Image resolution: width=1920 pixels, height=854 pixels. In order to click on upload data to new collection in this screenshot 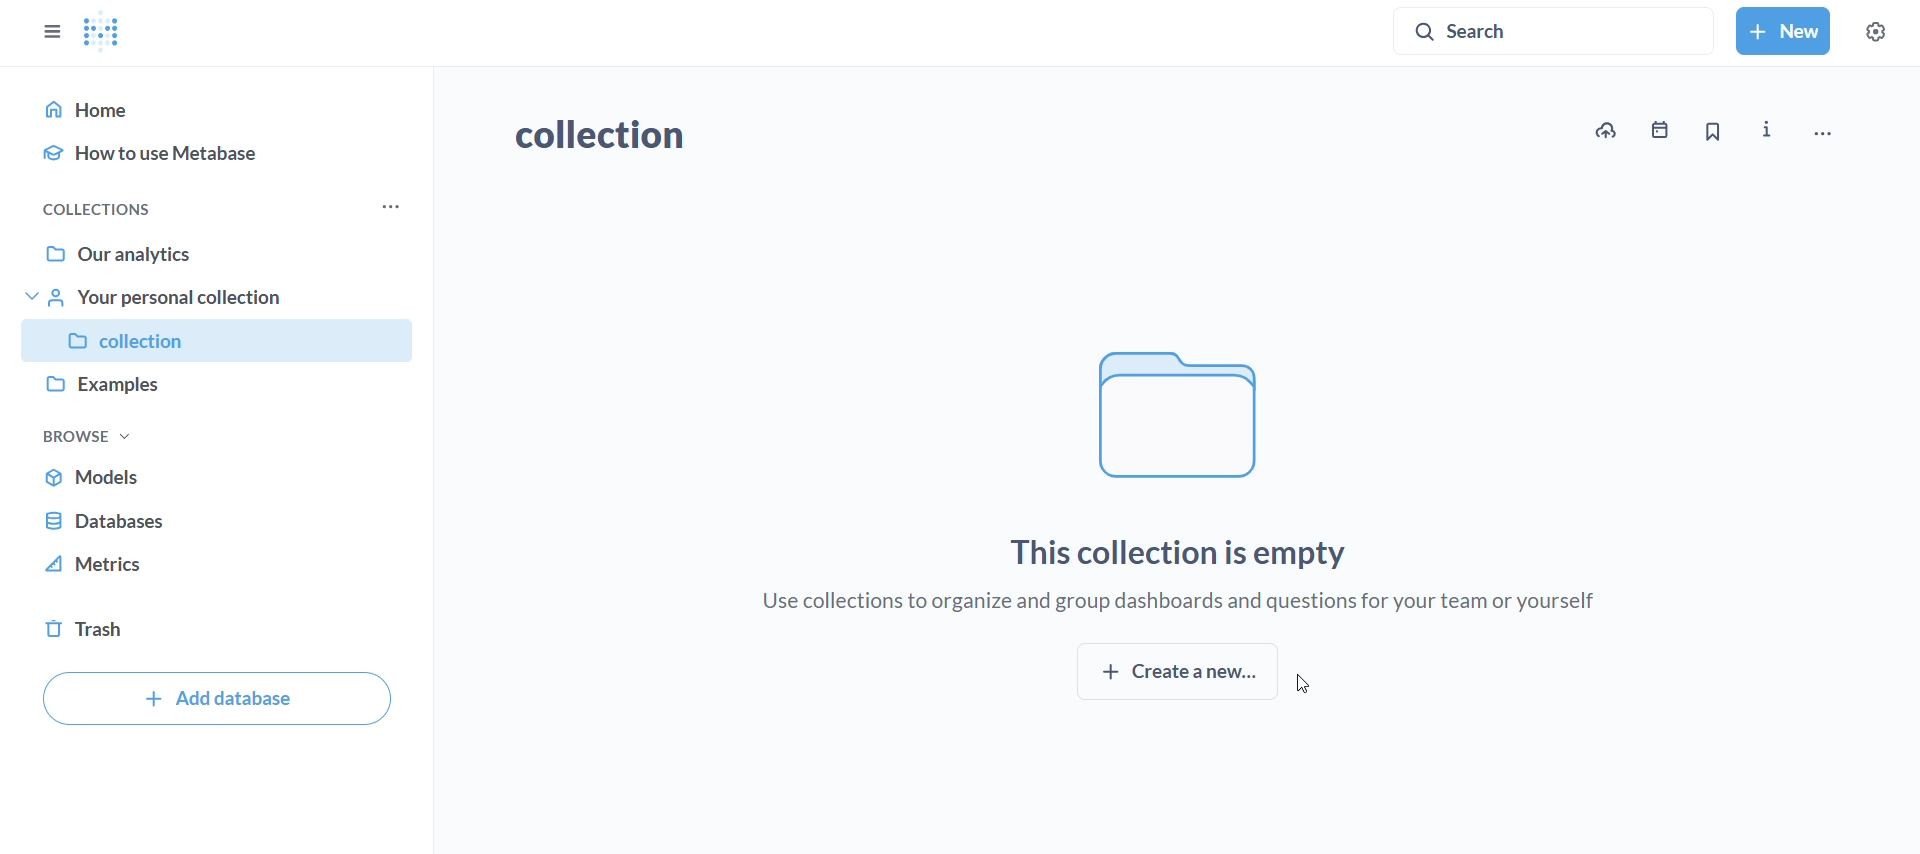, I will do `click(1606, 128)`.